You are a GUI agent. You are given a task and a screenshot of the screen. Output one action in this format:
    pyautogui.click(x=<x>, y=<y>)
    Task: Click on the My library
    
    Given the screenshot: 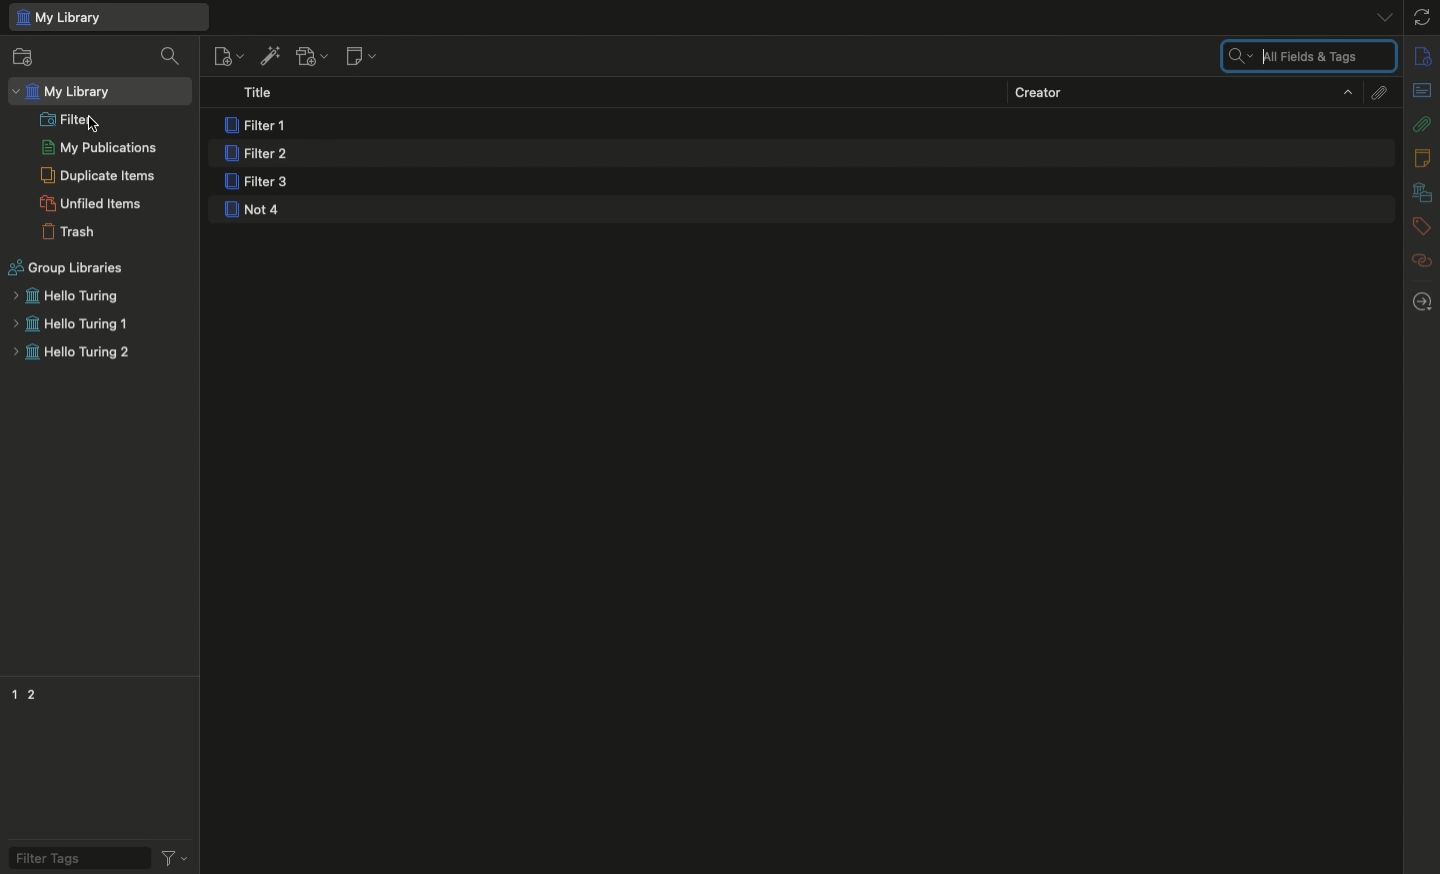 What is the action you would take?
    pyautogui.click(x=65, y=92)
    